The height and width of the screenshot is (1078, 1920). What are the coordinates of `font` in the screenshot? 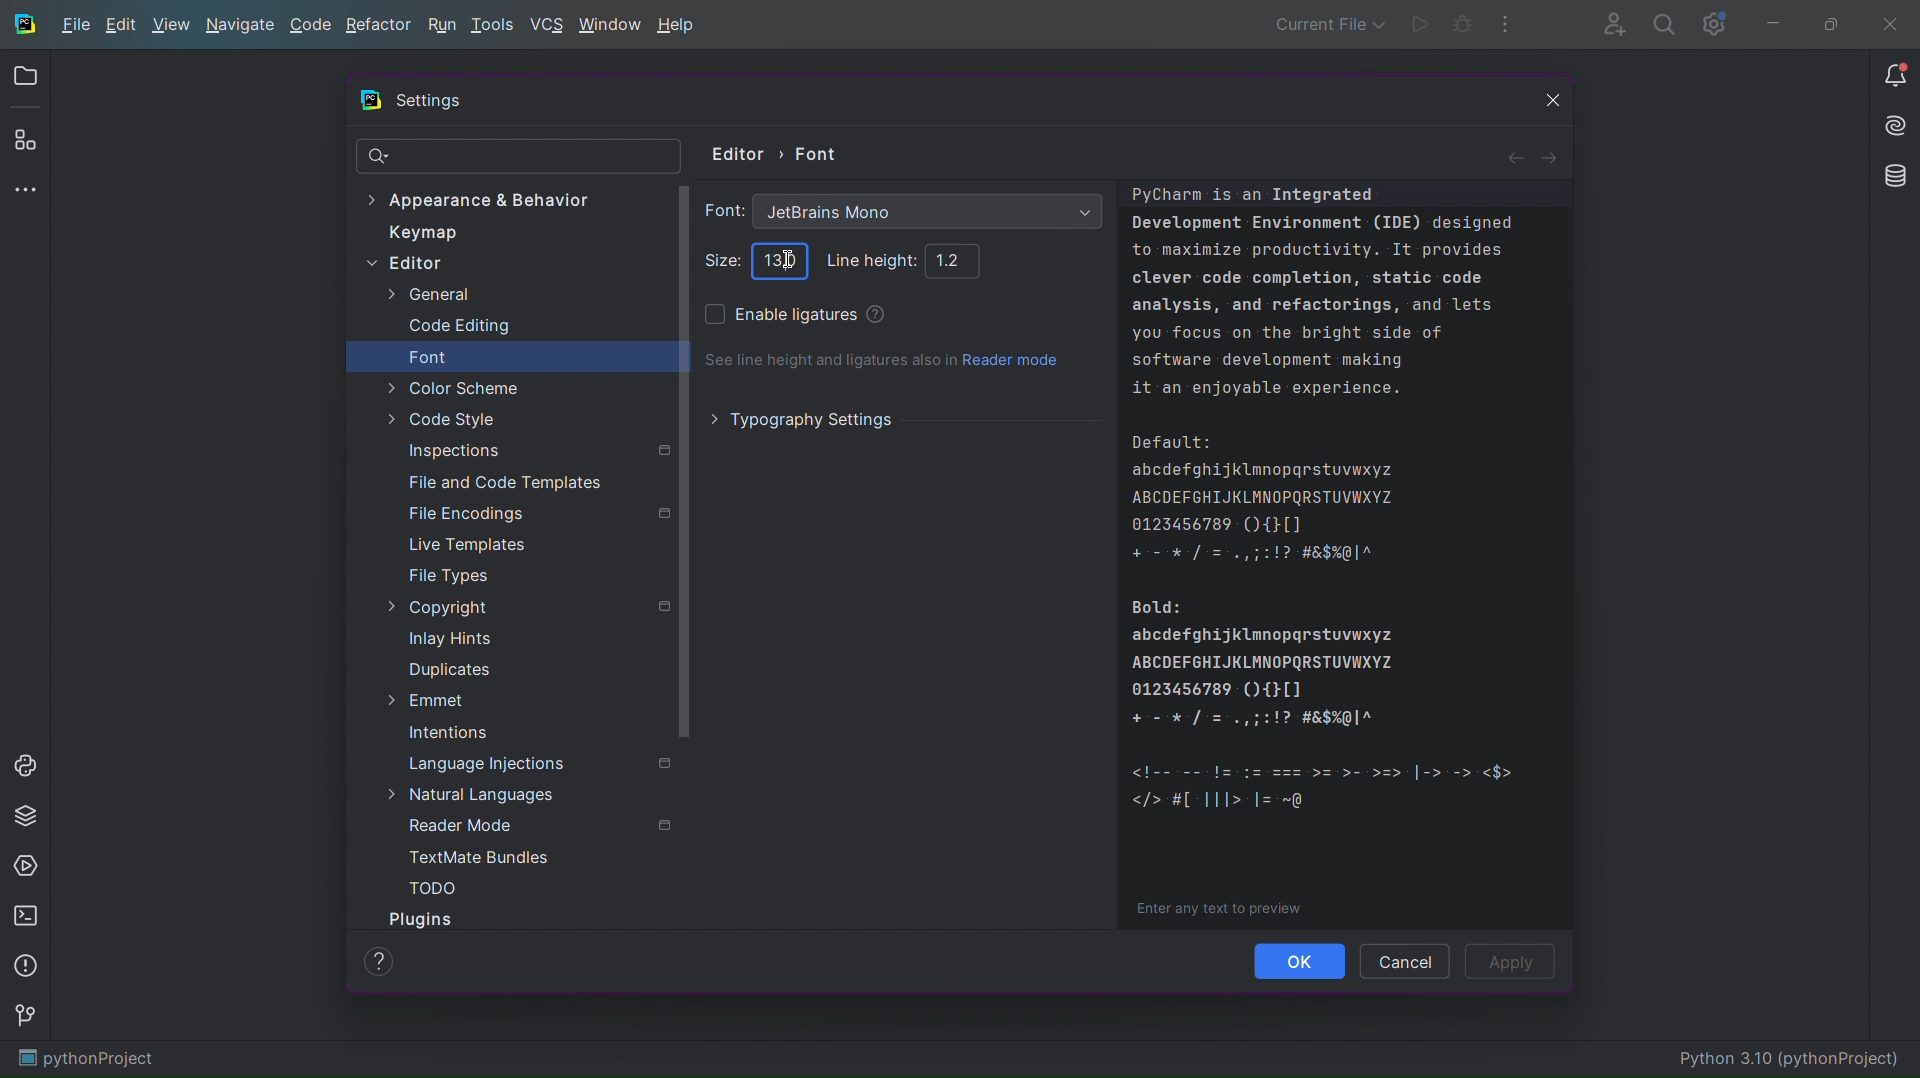 It's located at (721, 210).